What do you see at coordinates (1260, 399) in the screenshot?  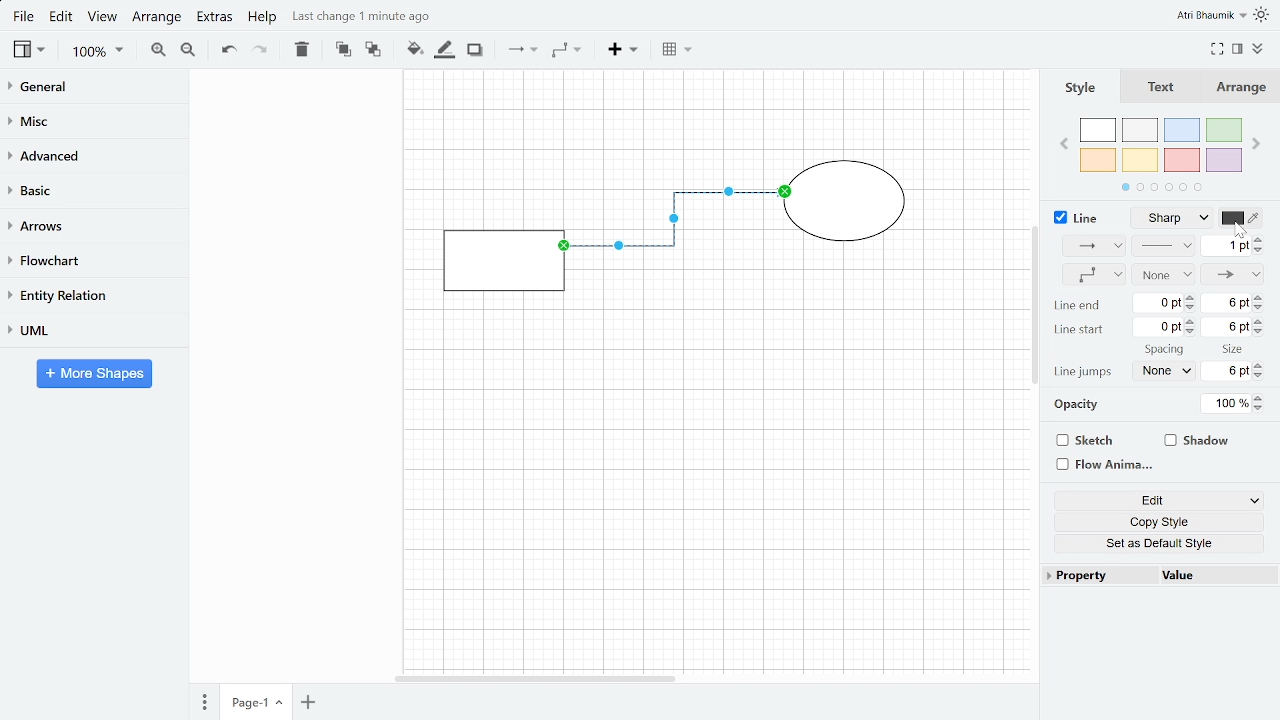 I see `Increase opacity` at bounding box center [1260, 399].